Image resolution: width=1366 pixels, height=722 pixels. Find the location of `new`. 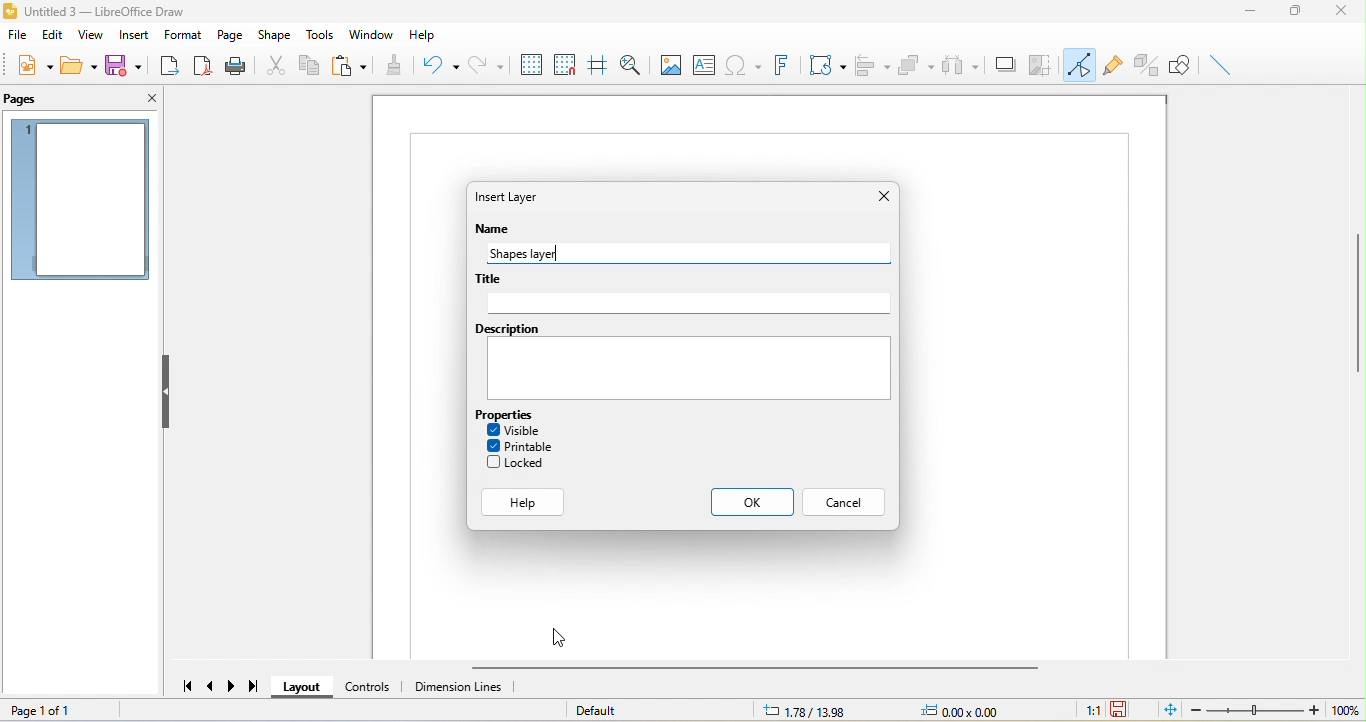

new is located at coordinates (33, 69).